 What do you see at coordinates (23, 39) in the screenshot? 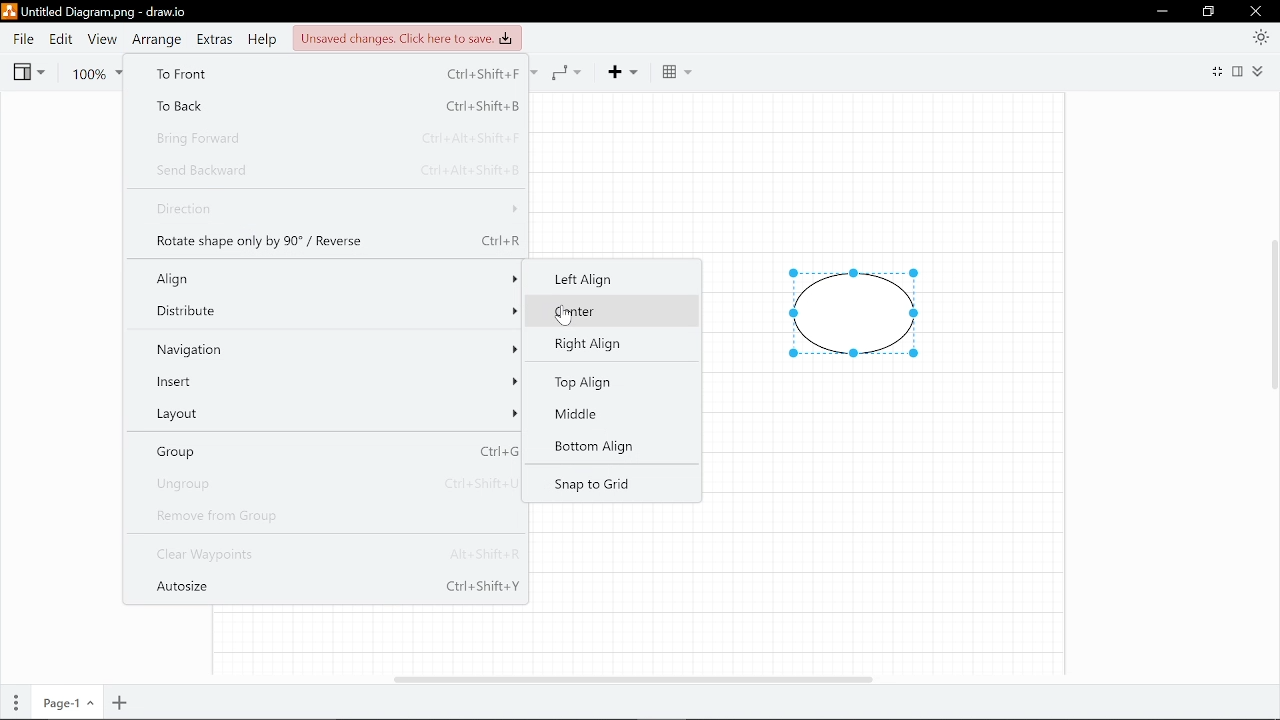
I see `File` at bounding box center [23, 39].